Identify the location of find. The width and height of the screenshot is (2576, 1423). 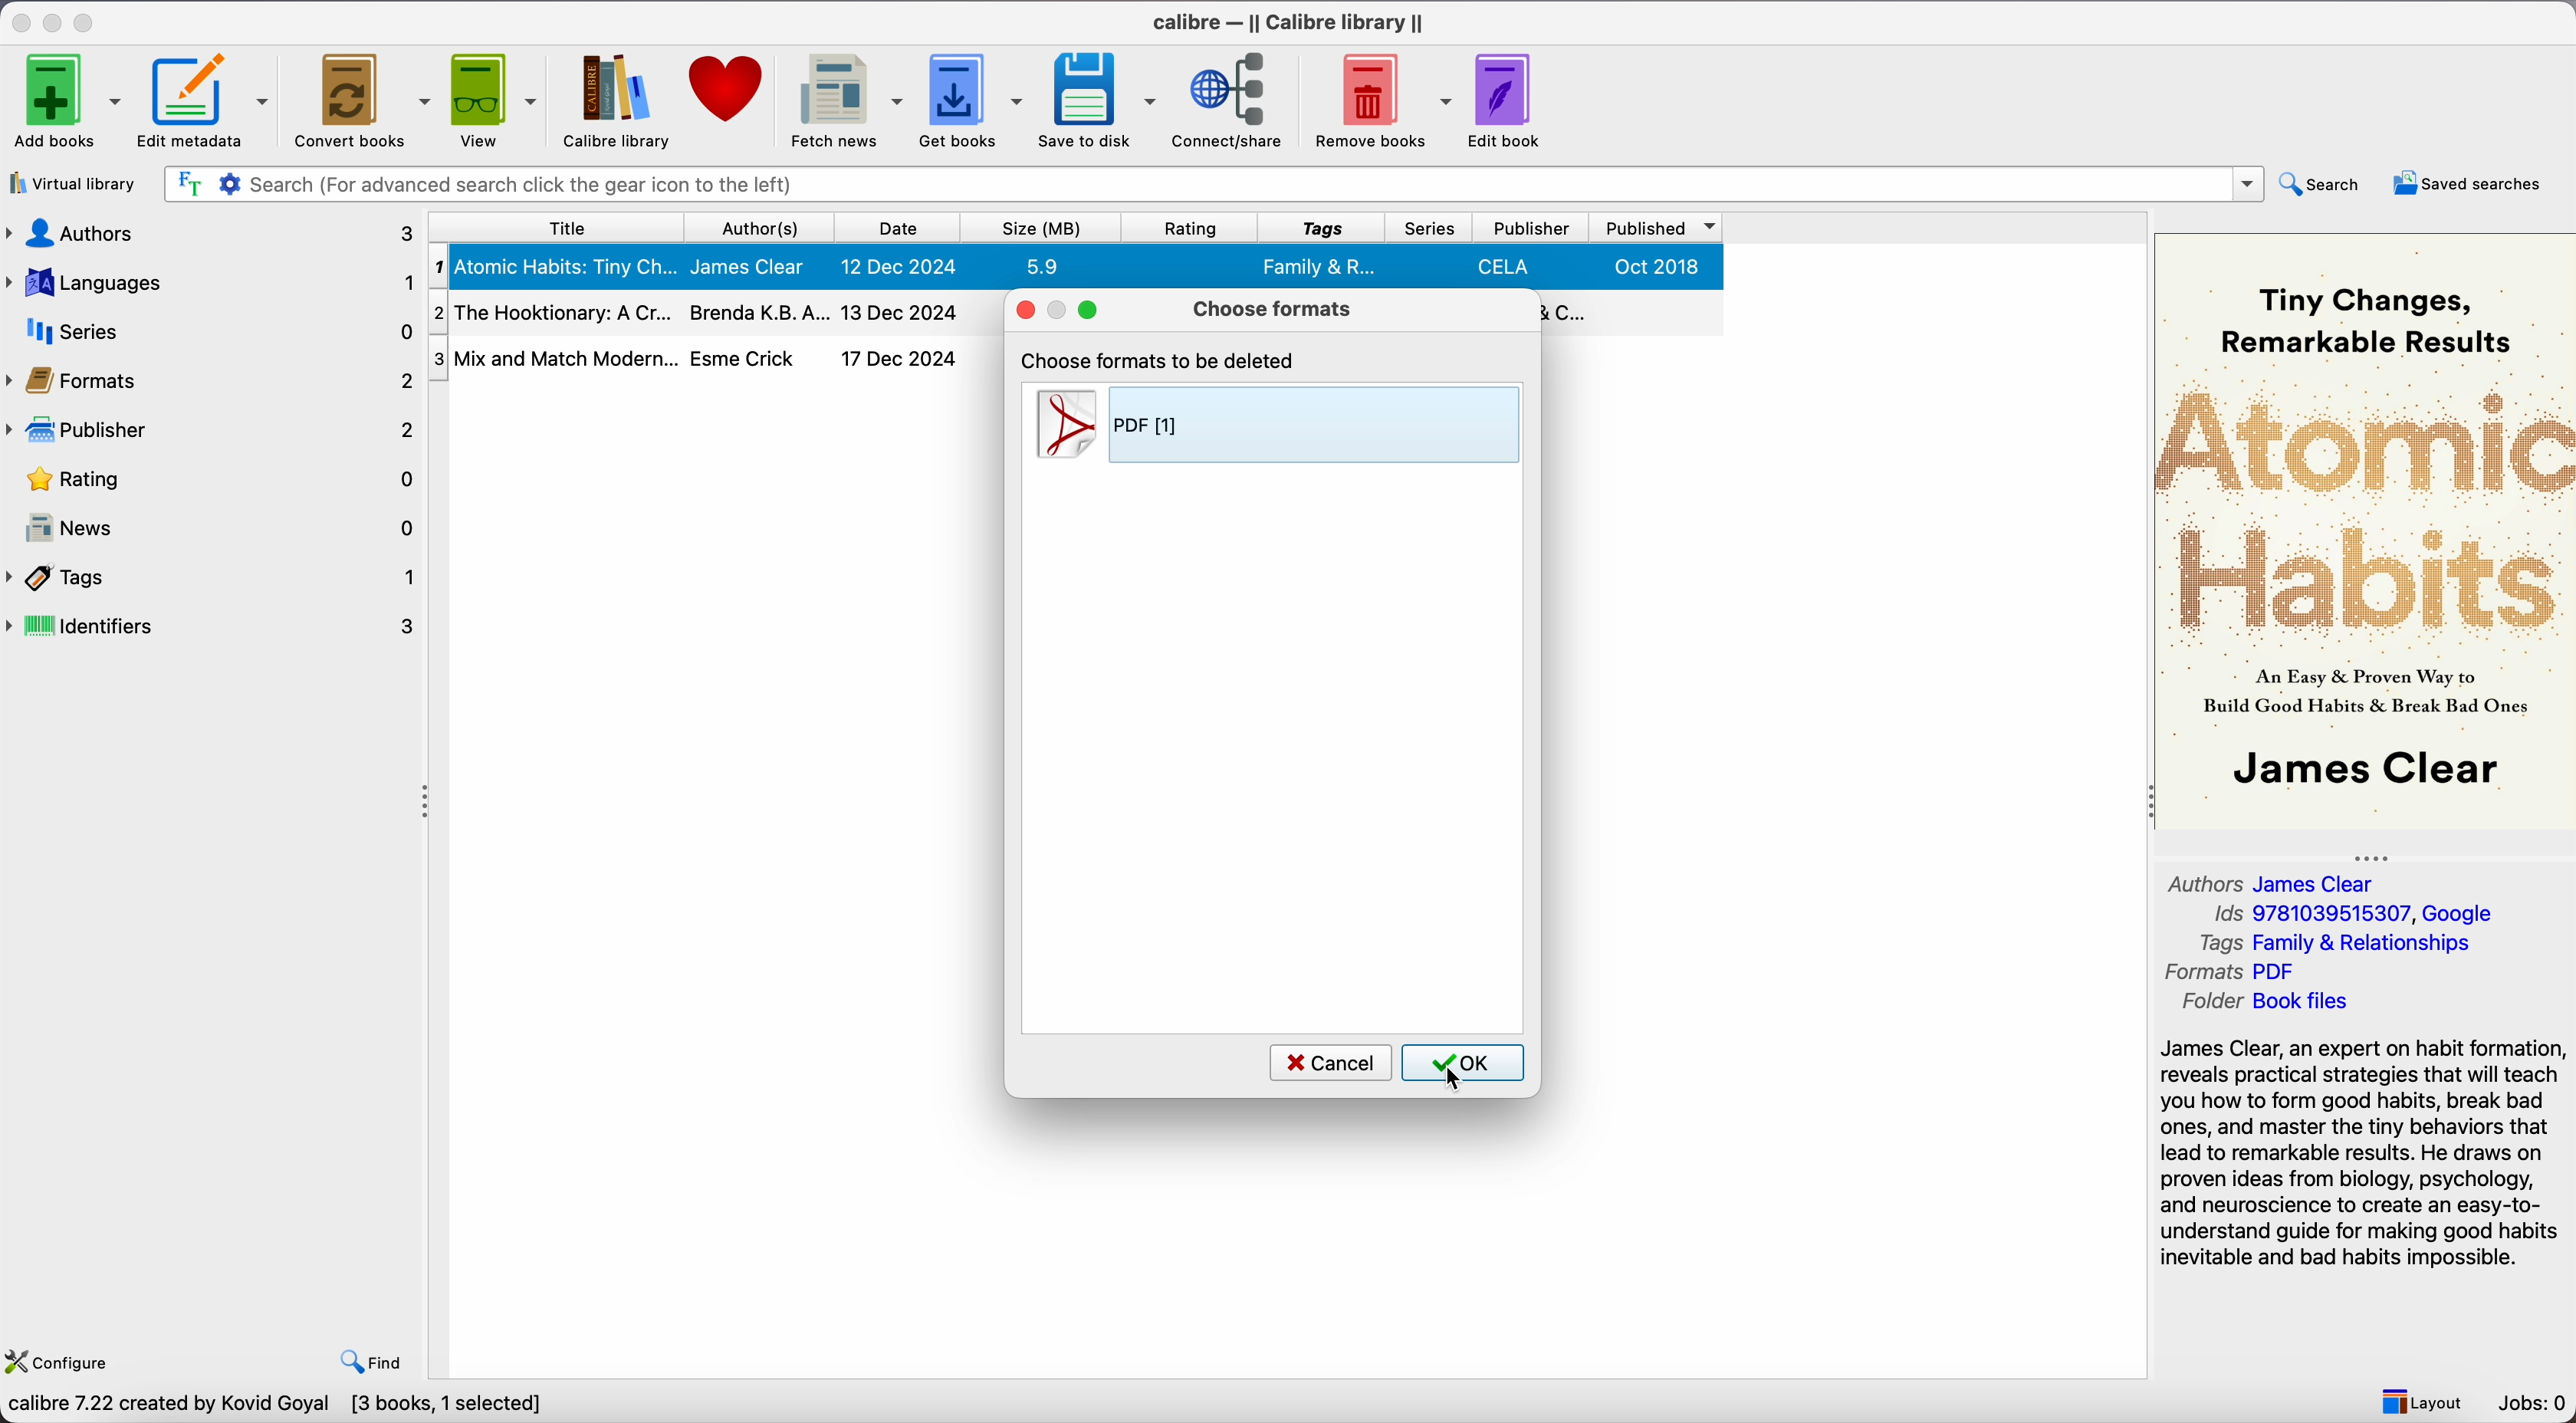
(372, 1363).